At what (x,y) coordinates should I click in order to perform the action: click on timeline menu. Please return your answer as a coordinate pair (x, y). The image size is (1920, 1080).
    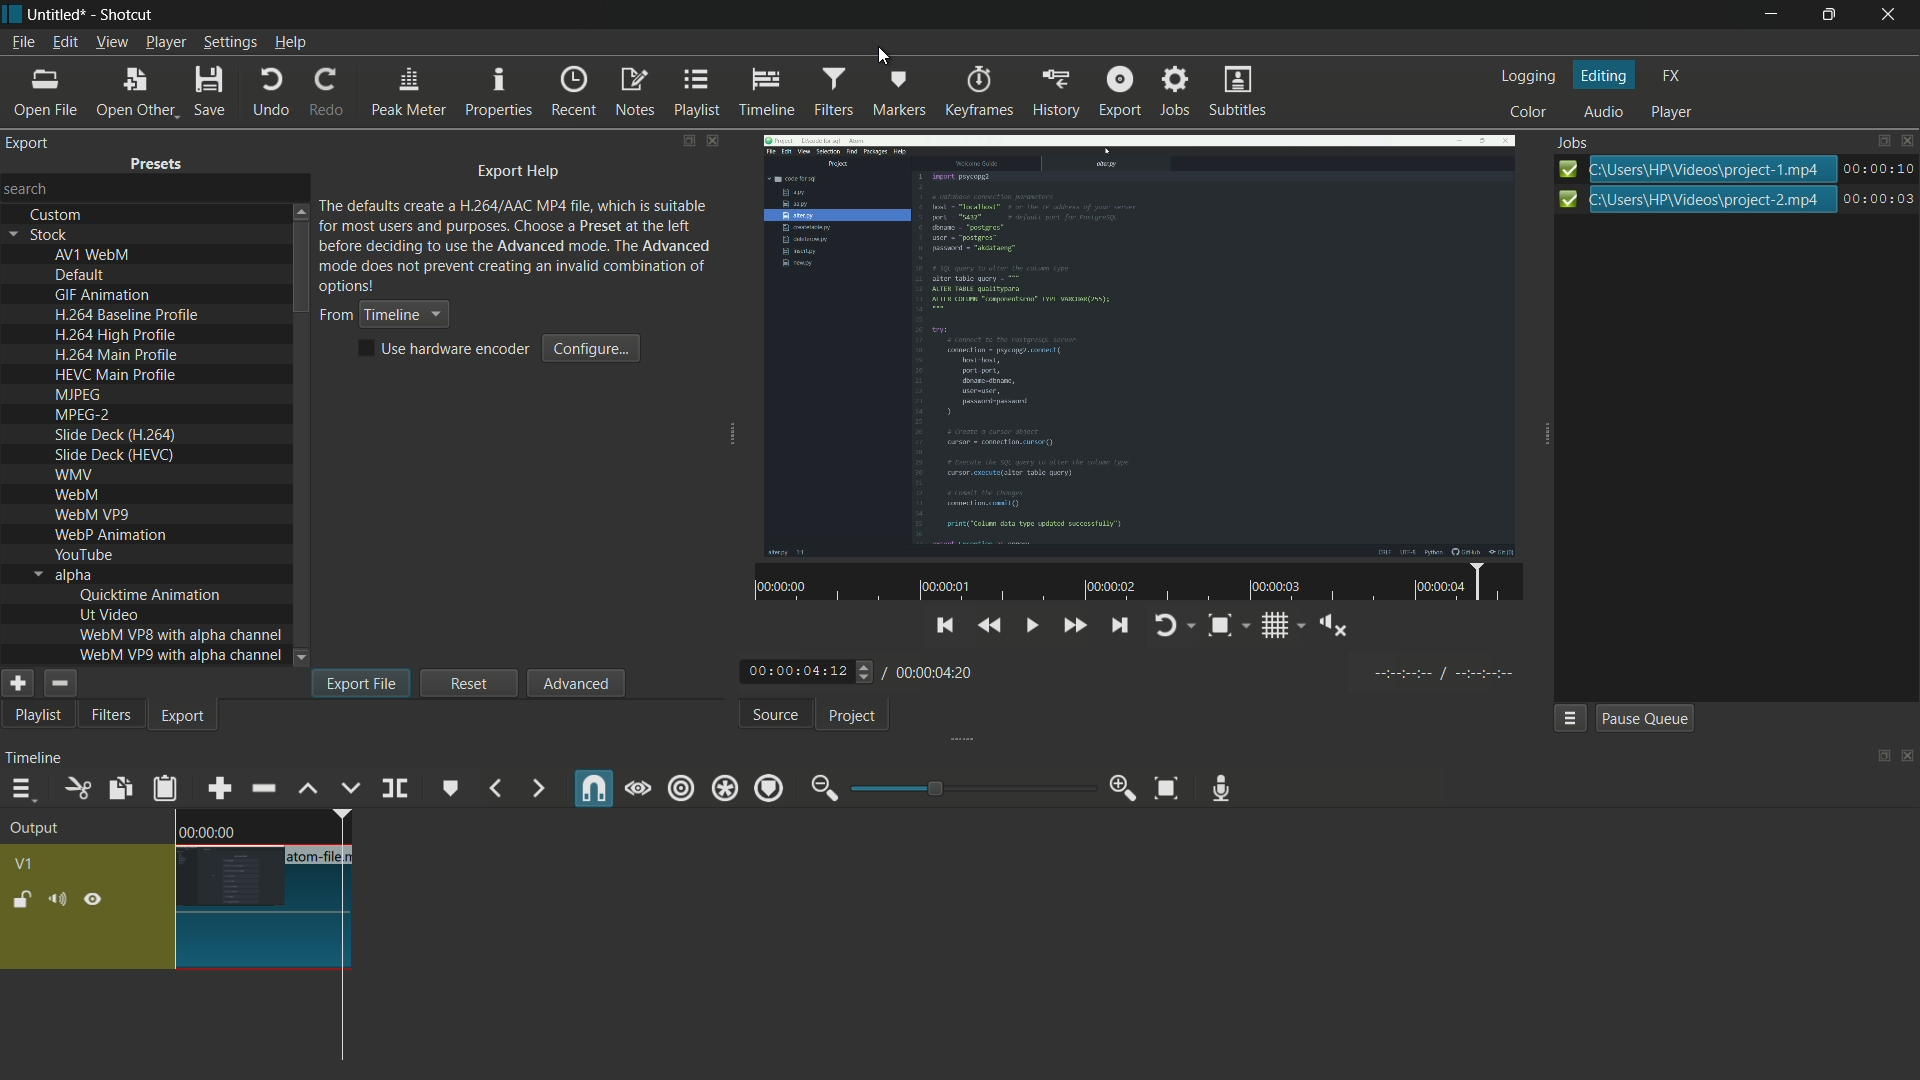
    Looking at the image, I should click on (22, 790).